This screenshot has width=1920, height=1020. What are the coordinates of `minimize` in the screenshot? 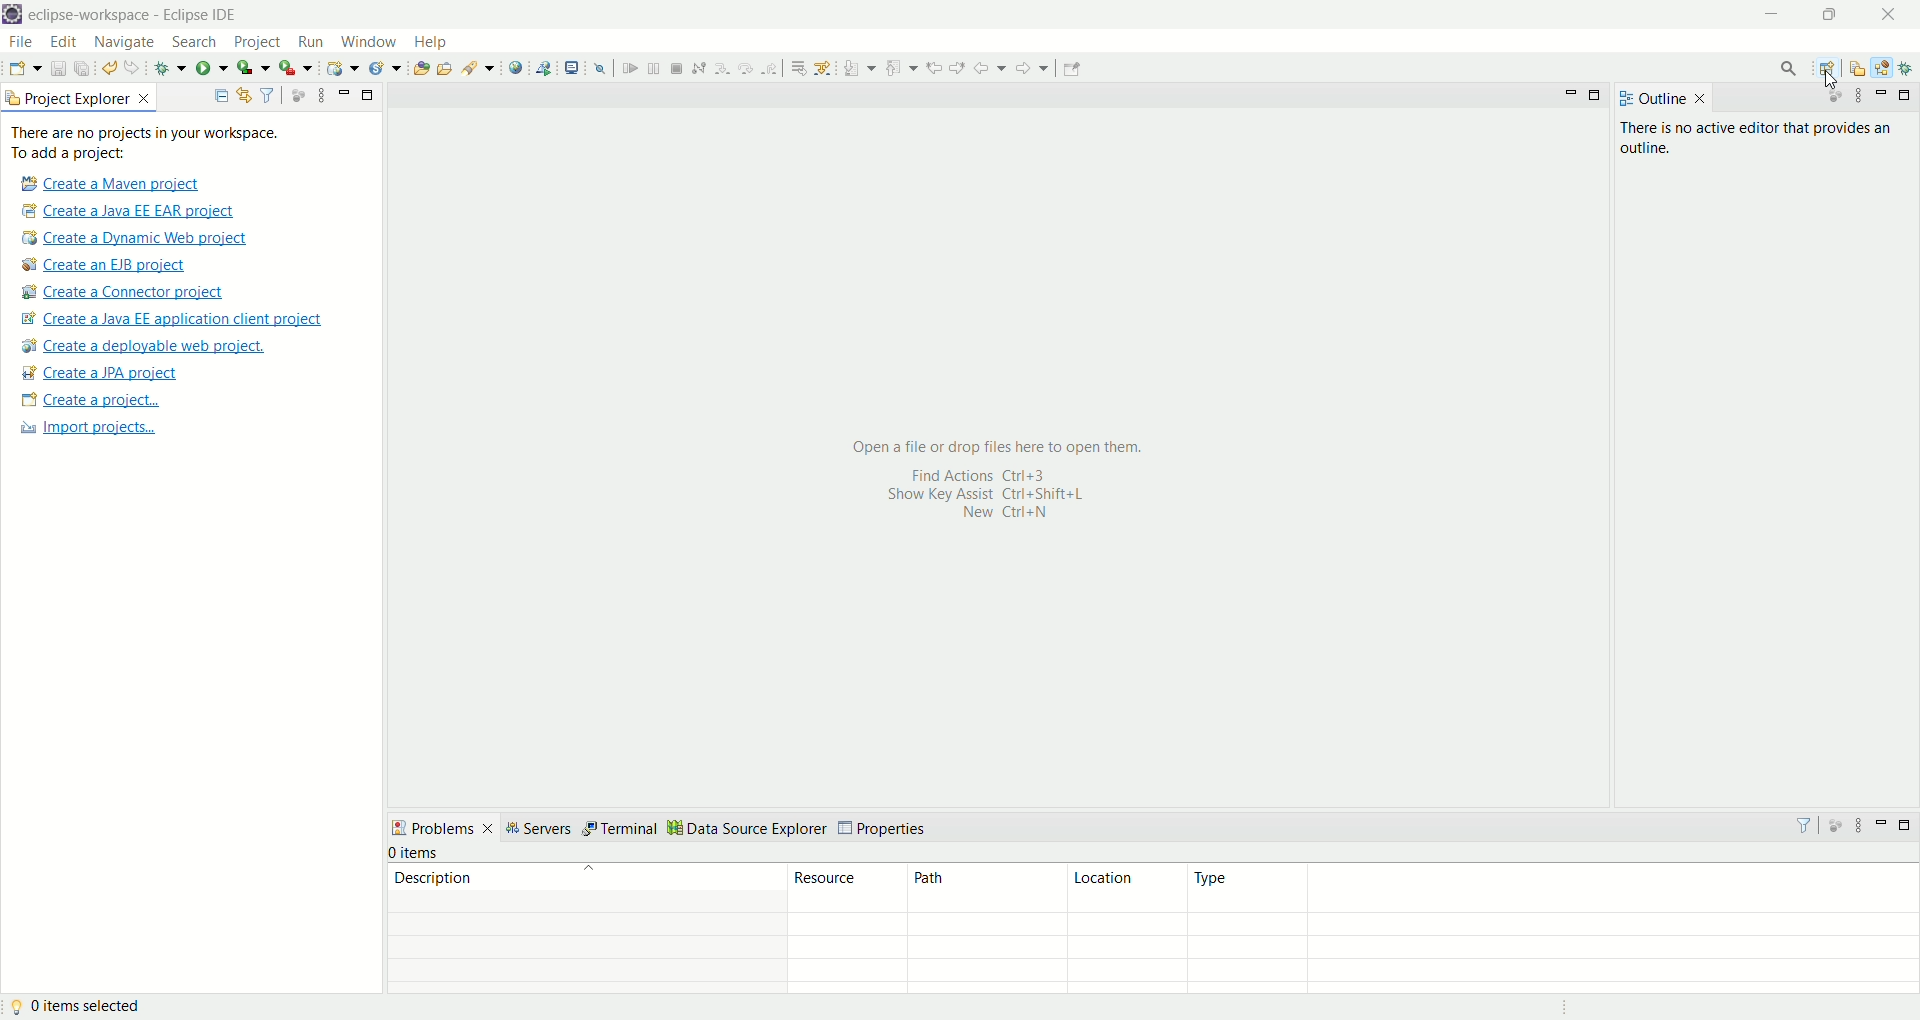 It's located at (1882, 93).